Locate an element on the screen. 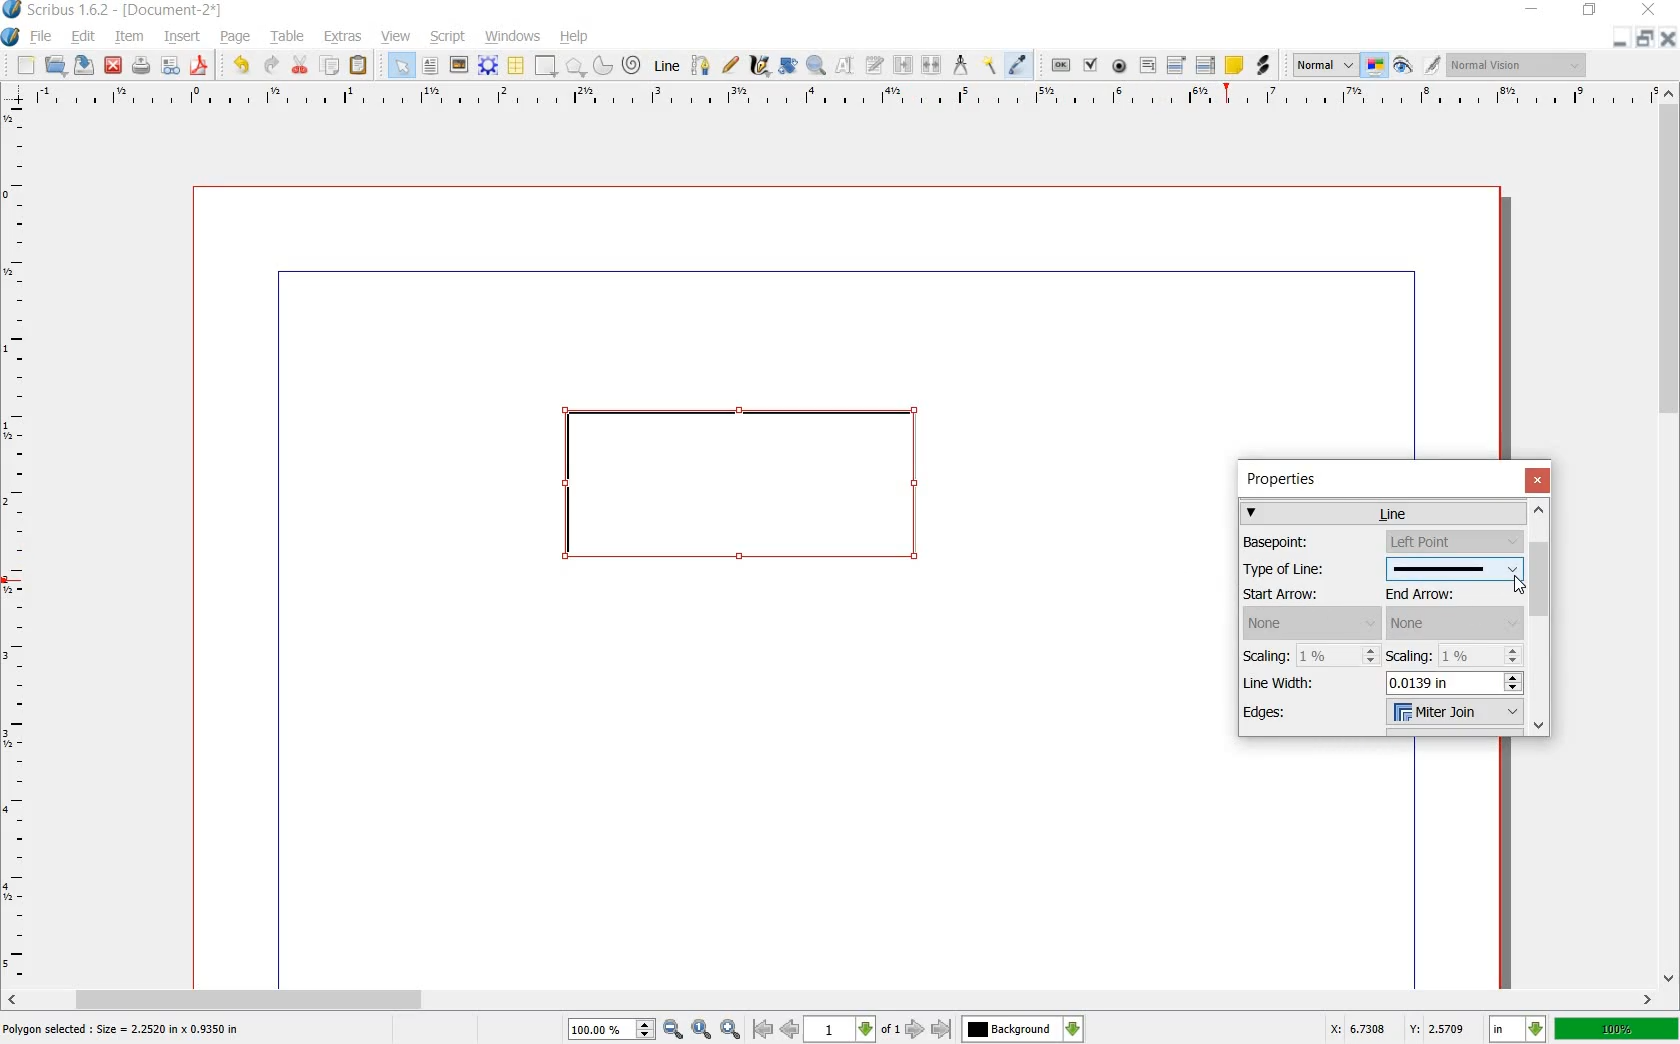  CLOSE is located at coordinates (113, 65).